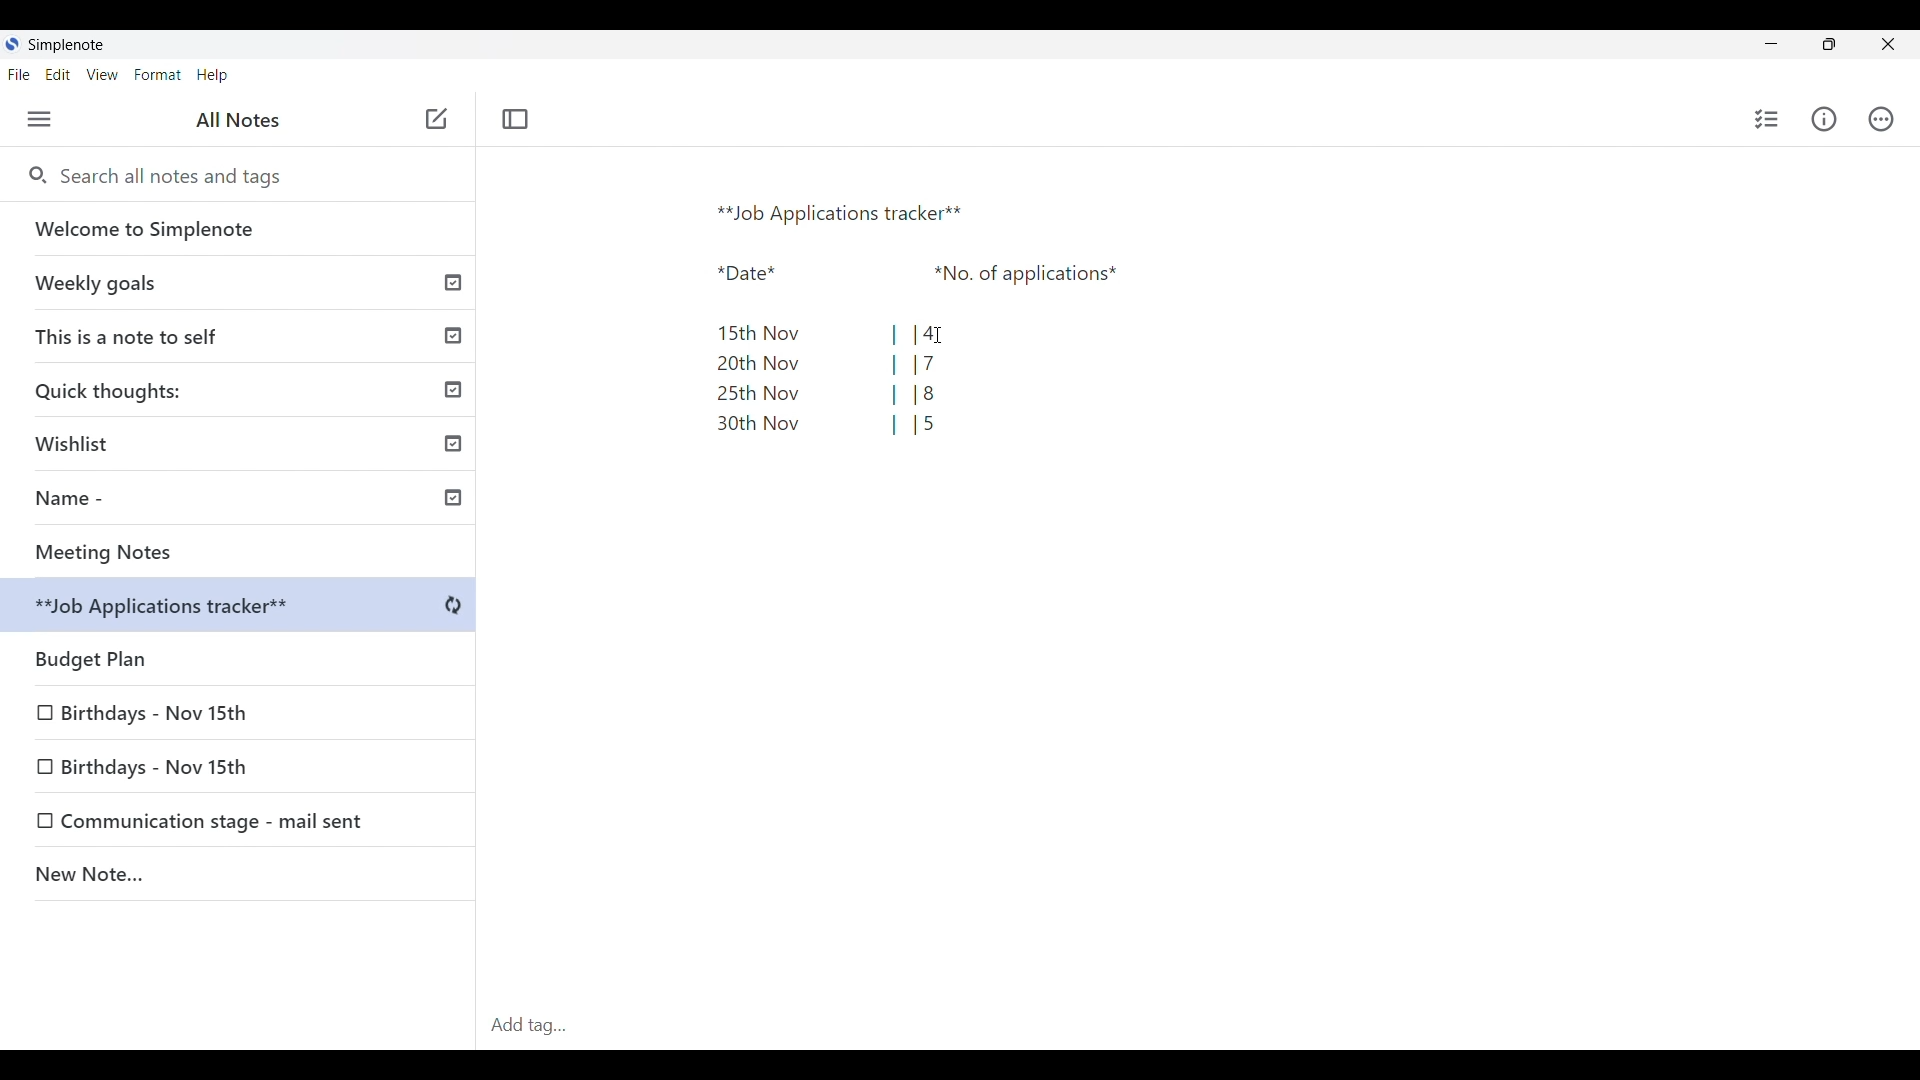 The height and width of the screenshot is (1080, 1920). What do you see at coordinates (245, 552) in the screenshot?
I see `Meeting Notes` at bounding box center [245, 552].